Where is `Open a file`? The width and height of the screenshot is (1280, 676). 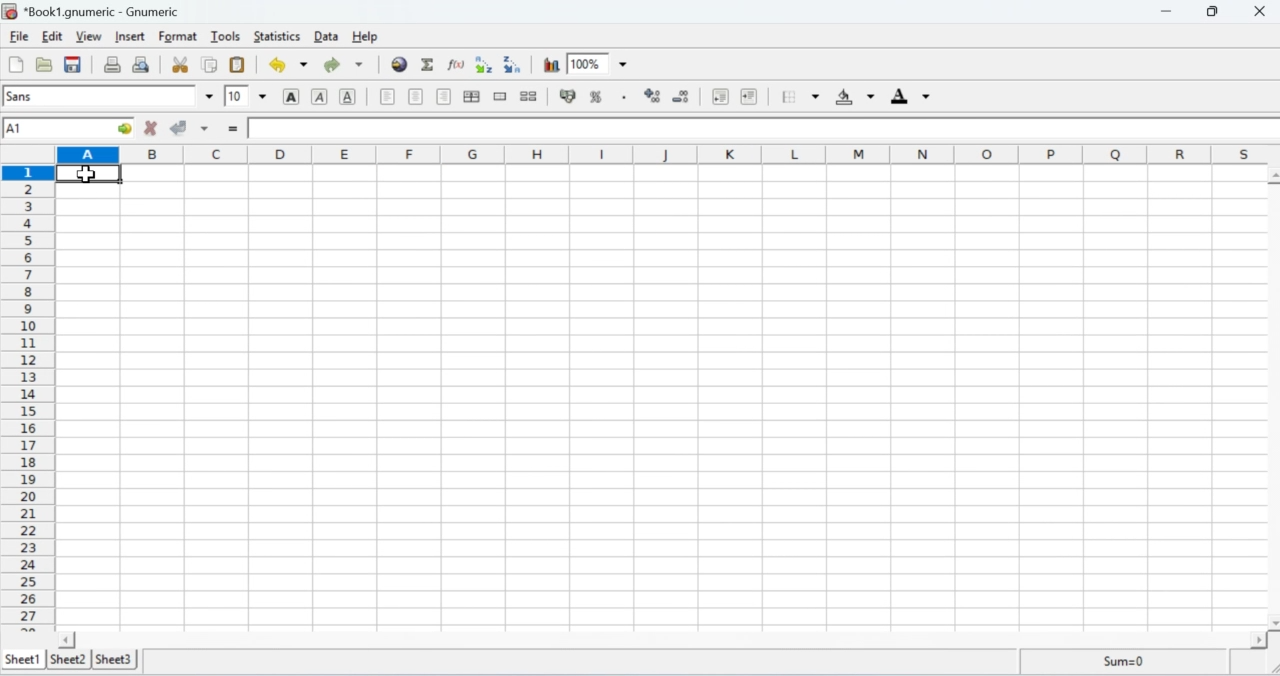 Open a file is located at coordinates (43, 65).